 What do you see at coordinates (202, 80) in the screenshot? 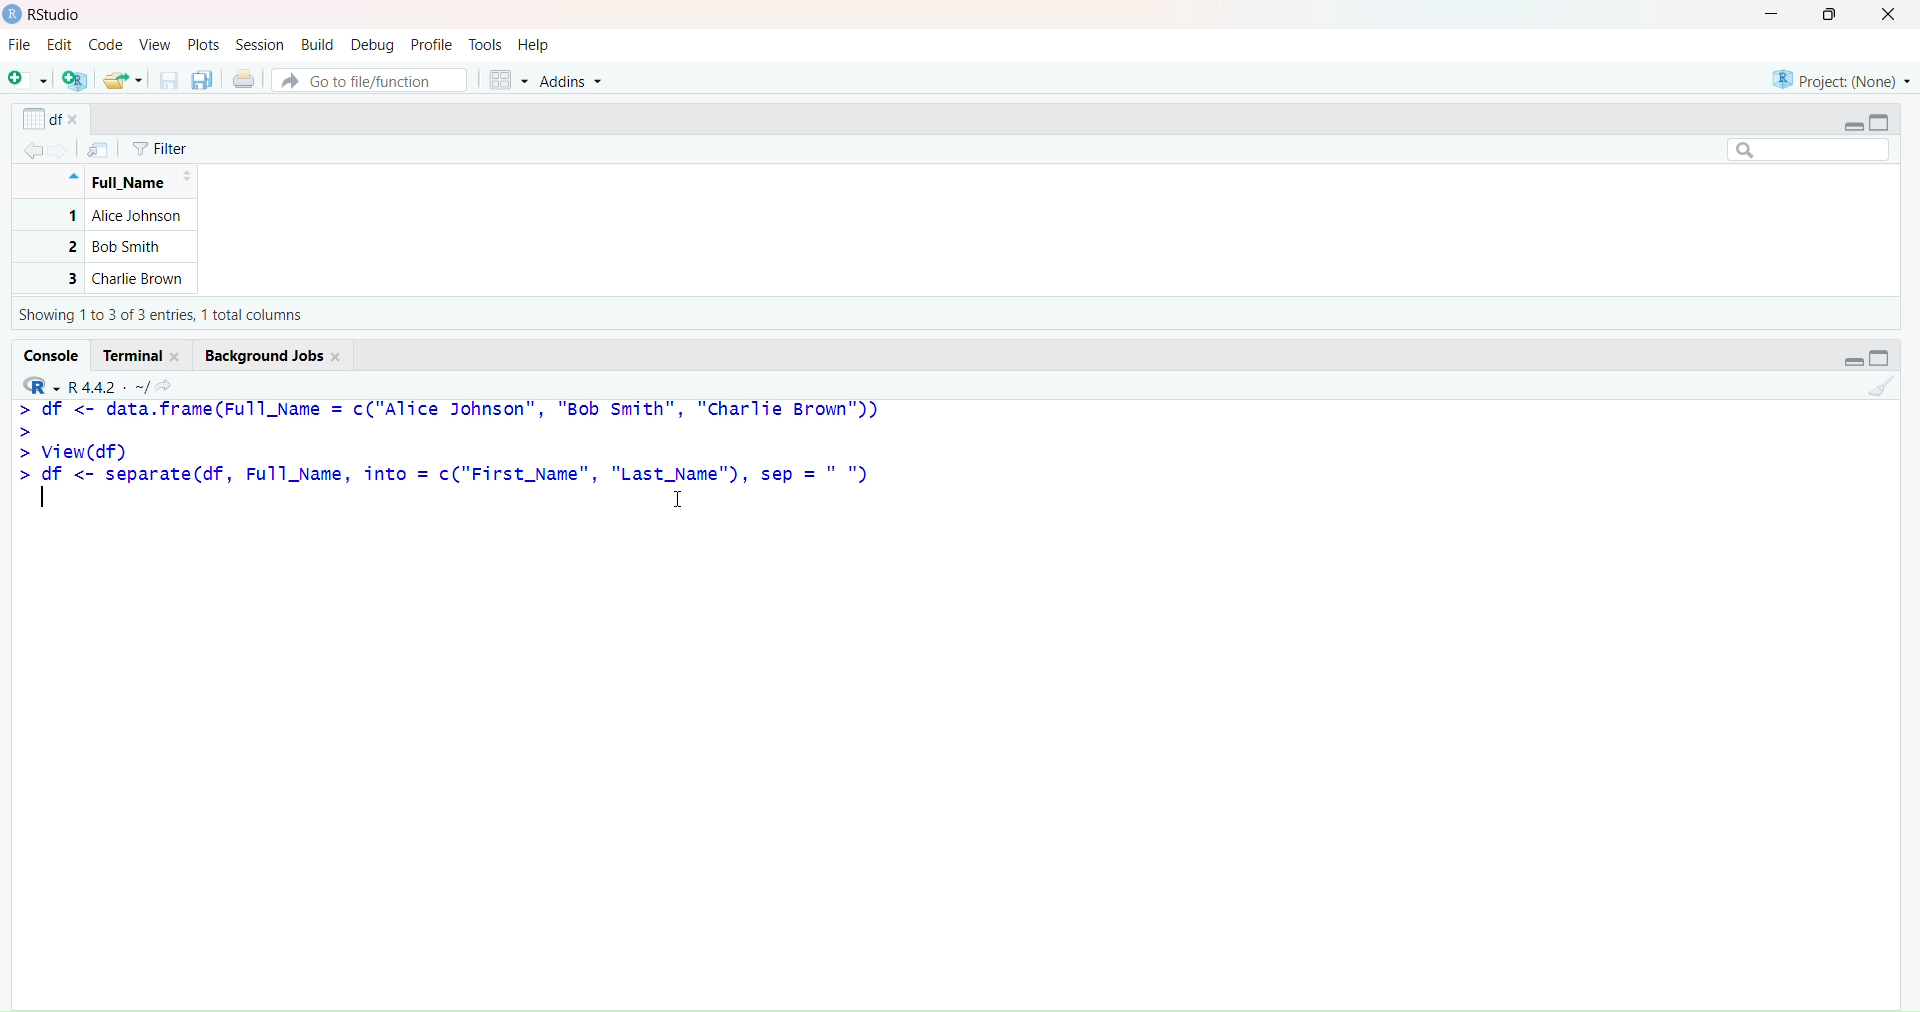
I see `Save all open documents (Ctrl + Alt + S)` at bounding box center [202, 80].